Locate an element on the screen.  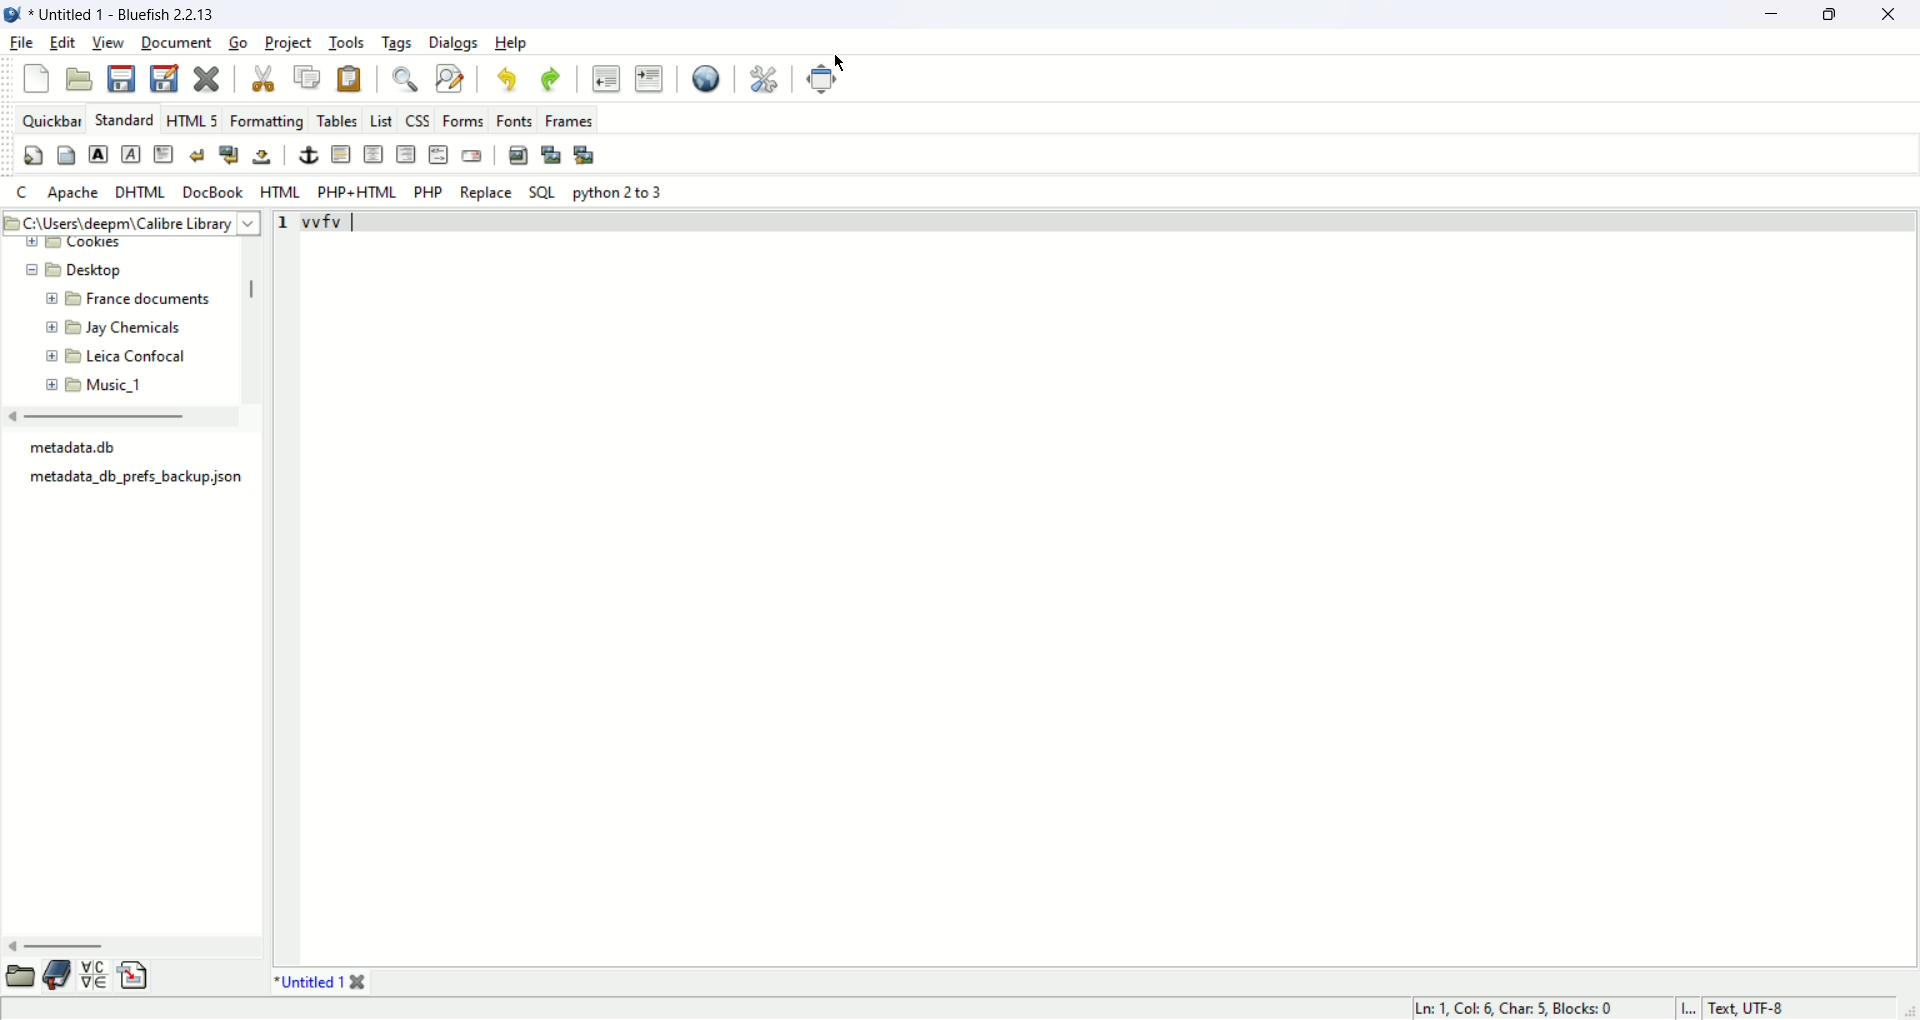
frames is located at coordinates (566, 120).